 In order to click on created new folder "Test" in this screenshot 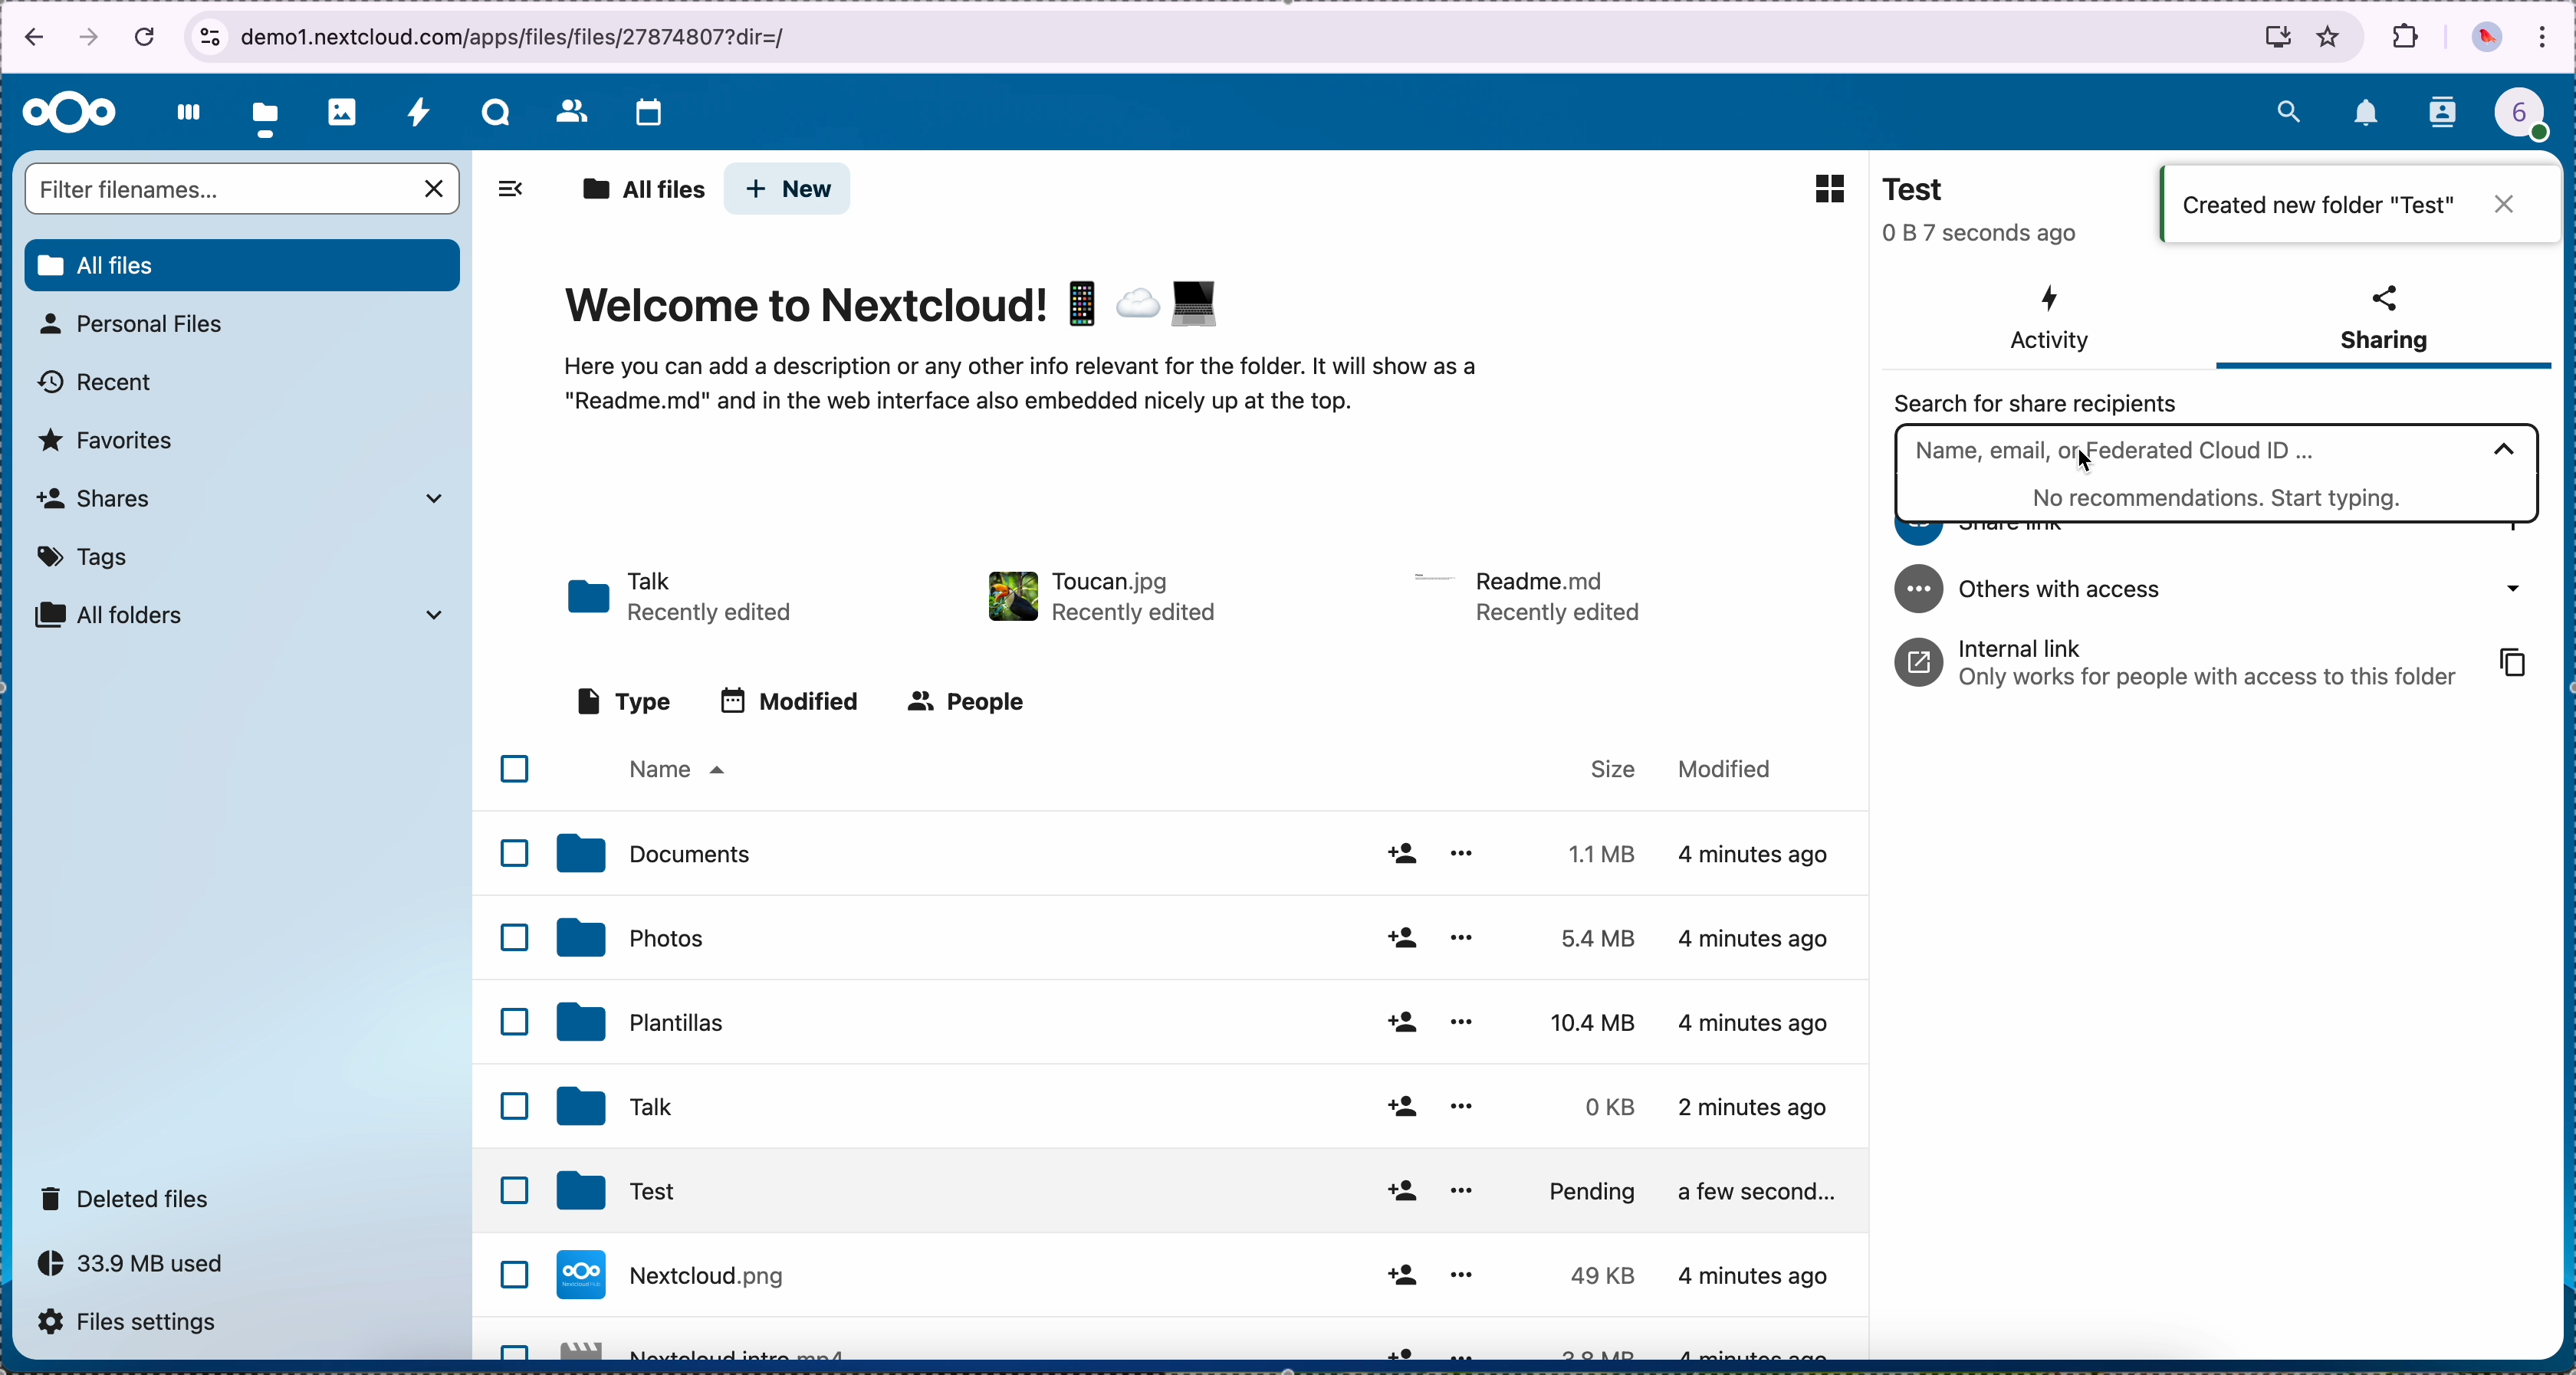, I will do `click(2358, 209)`.